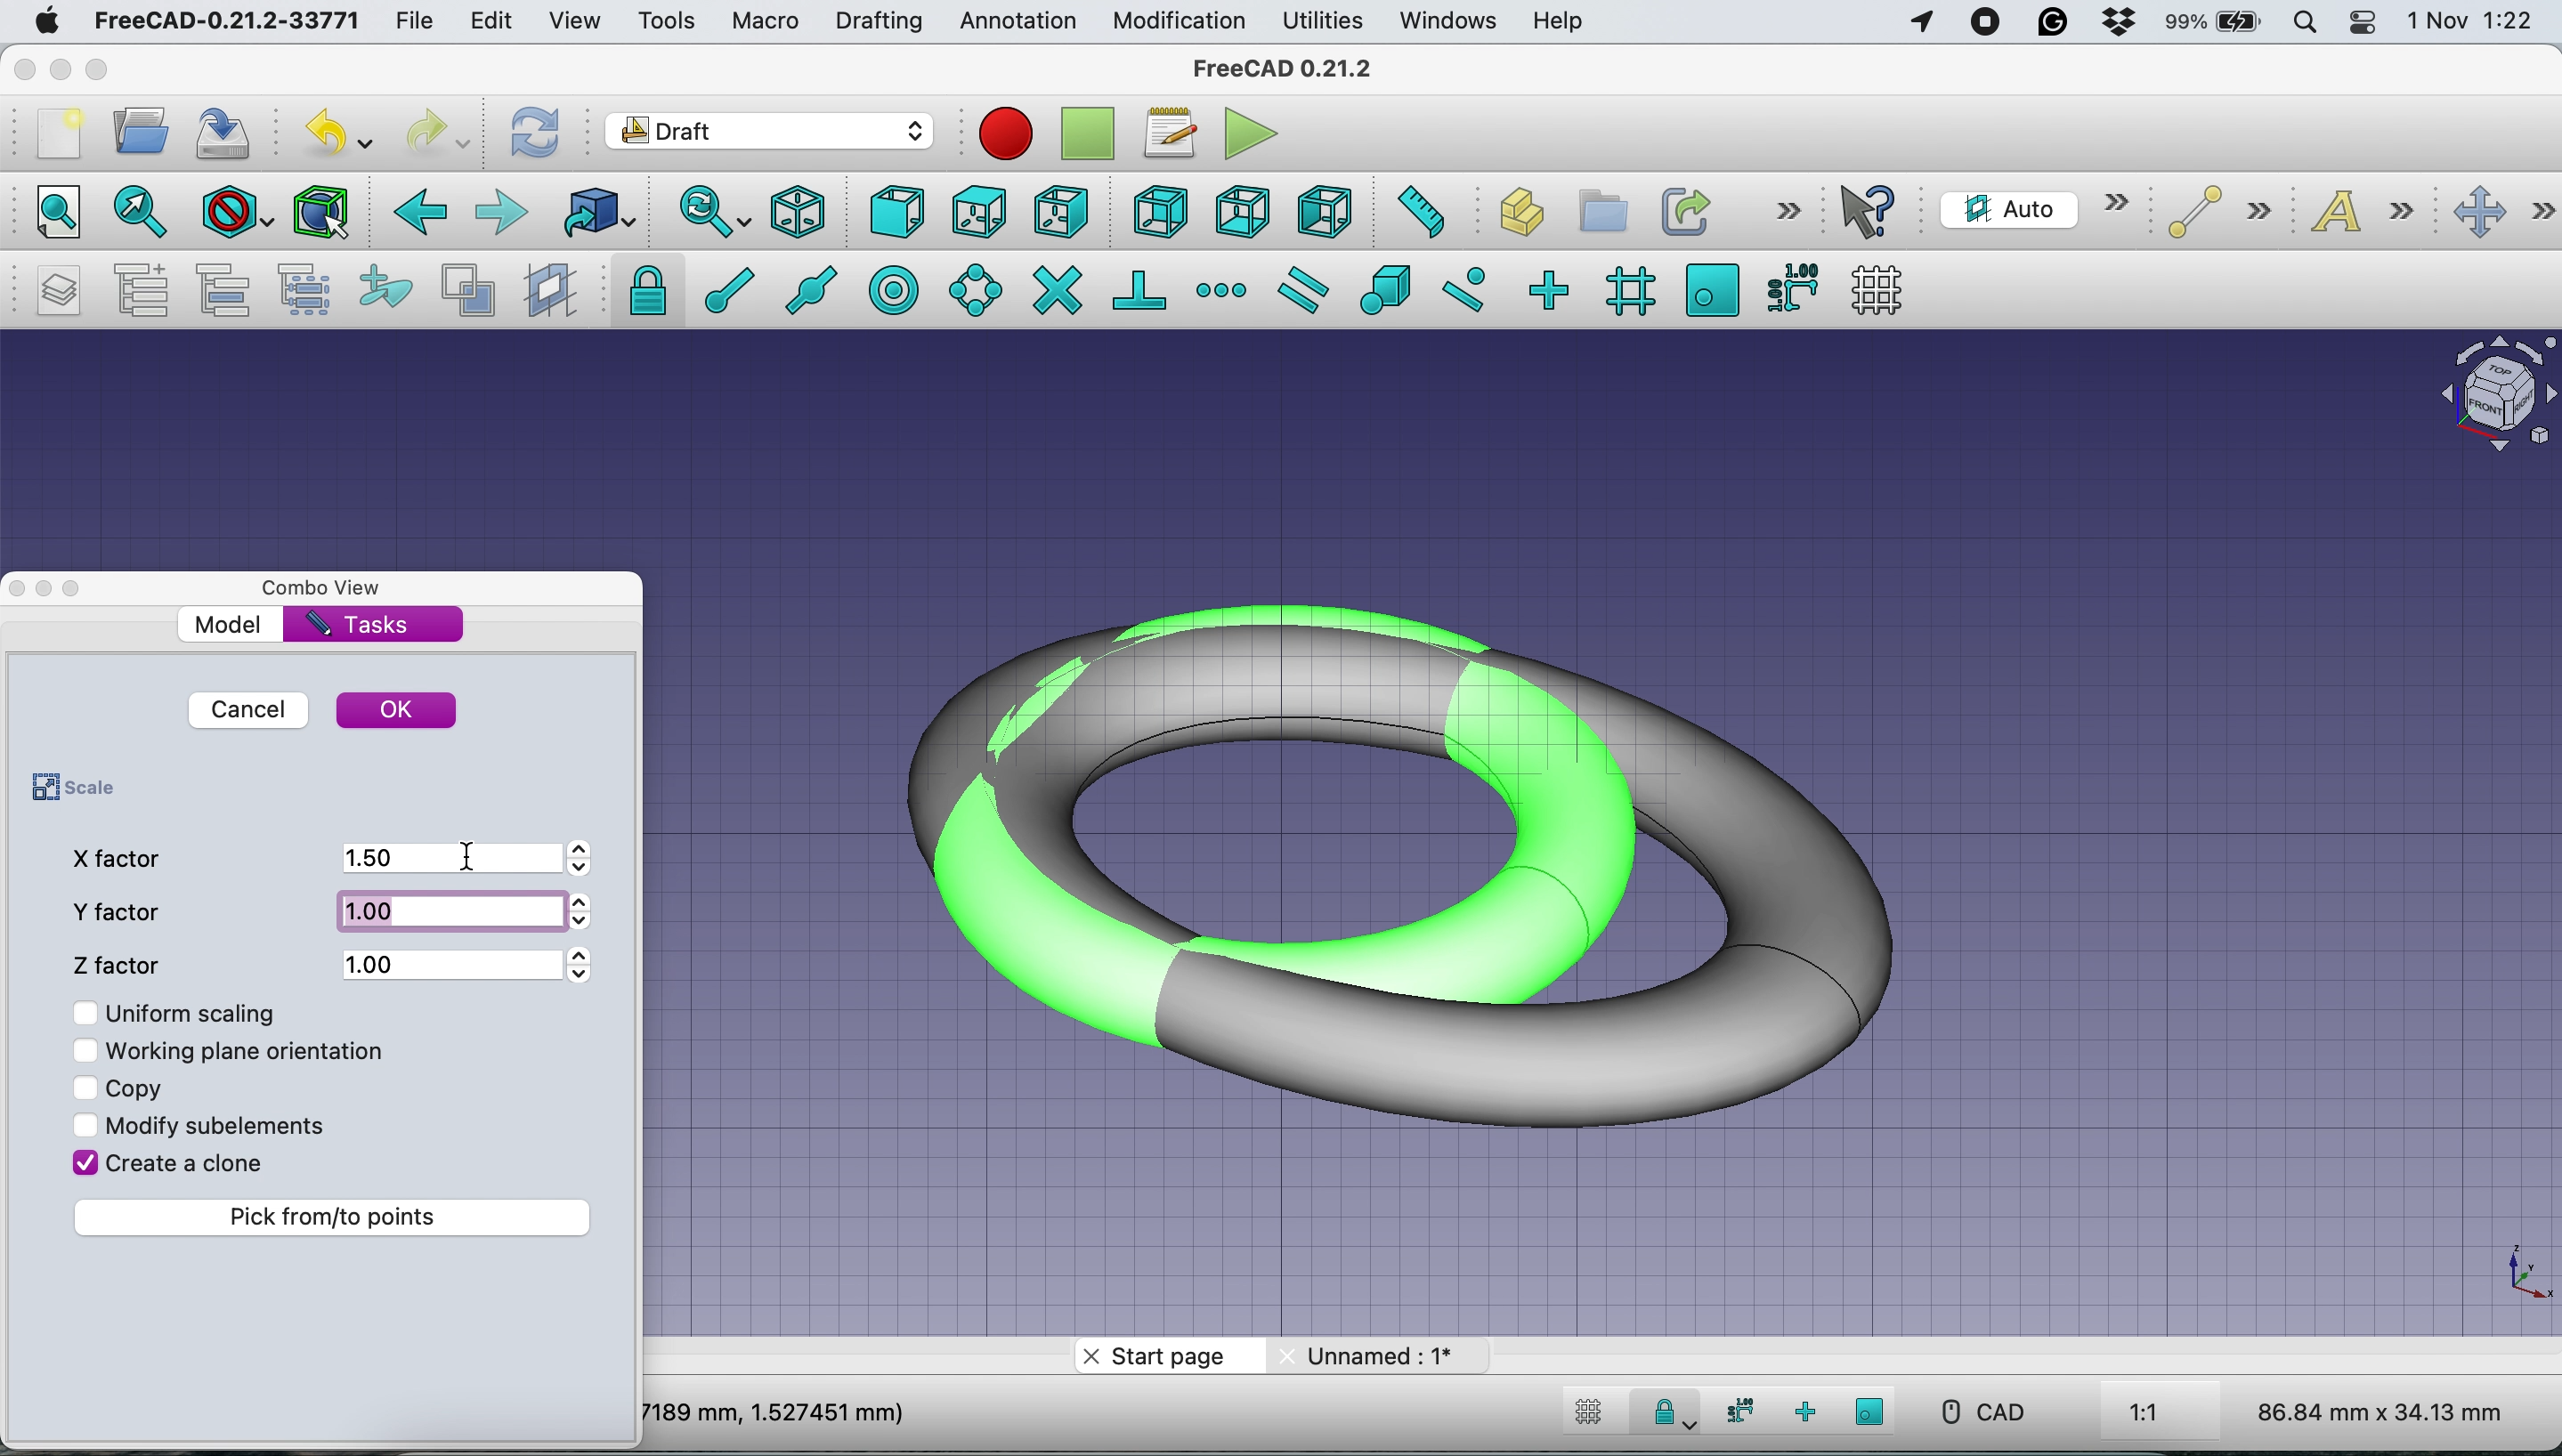 The height and width of the screenshot is (1456, 2562). I want to click on Arrows, so click(587, 914).